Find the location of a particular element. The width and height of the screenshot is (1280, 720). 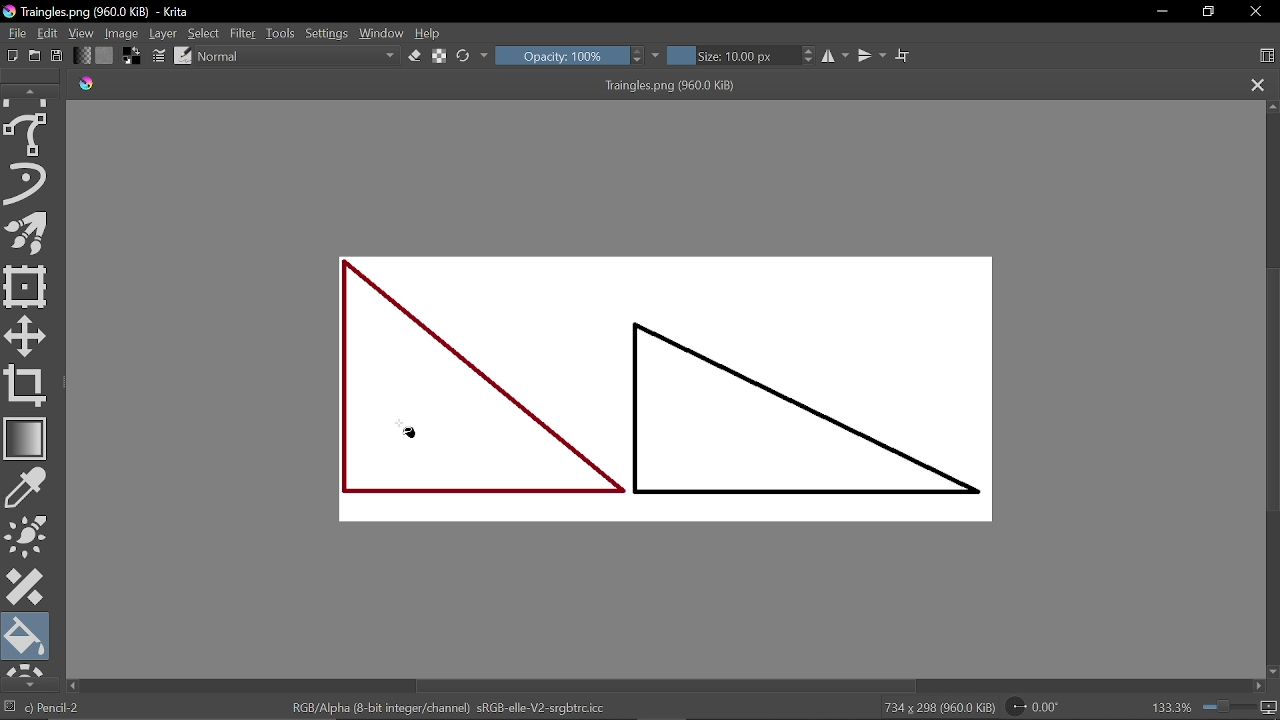

Settings is located at coordinates (327, 35).